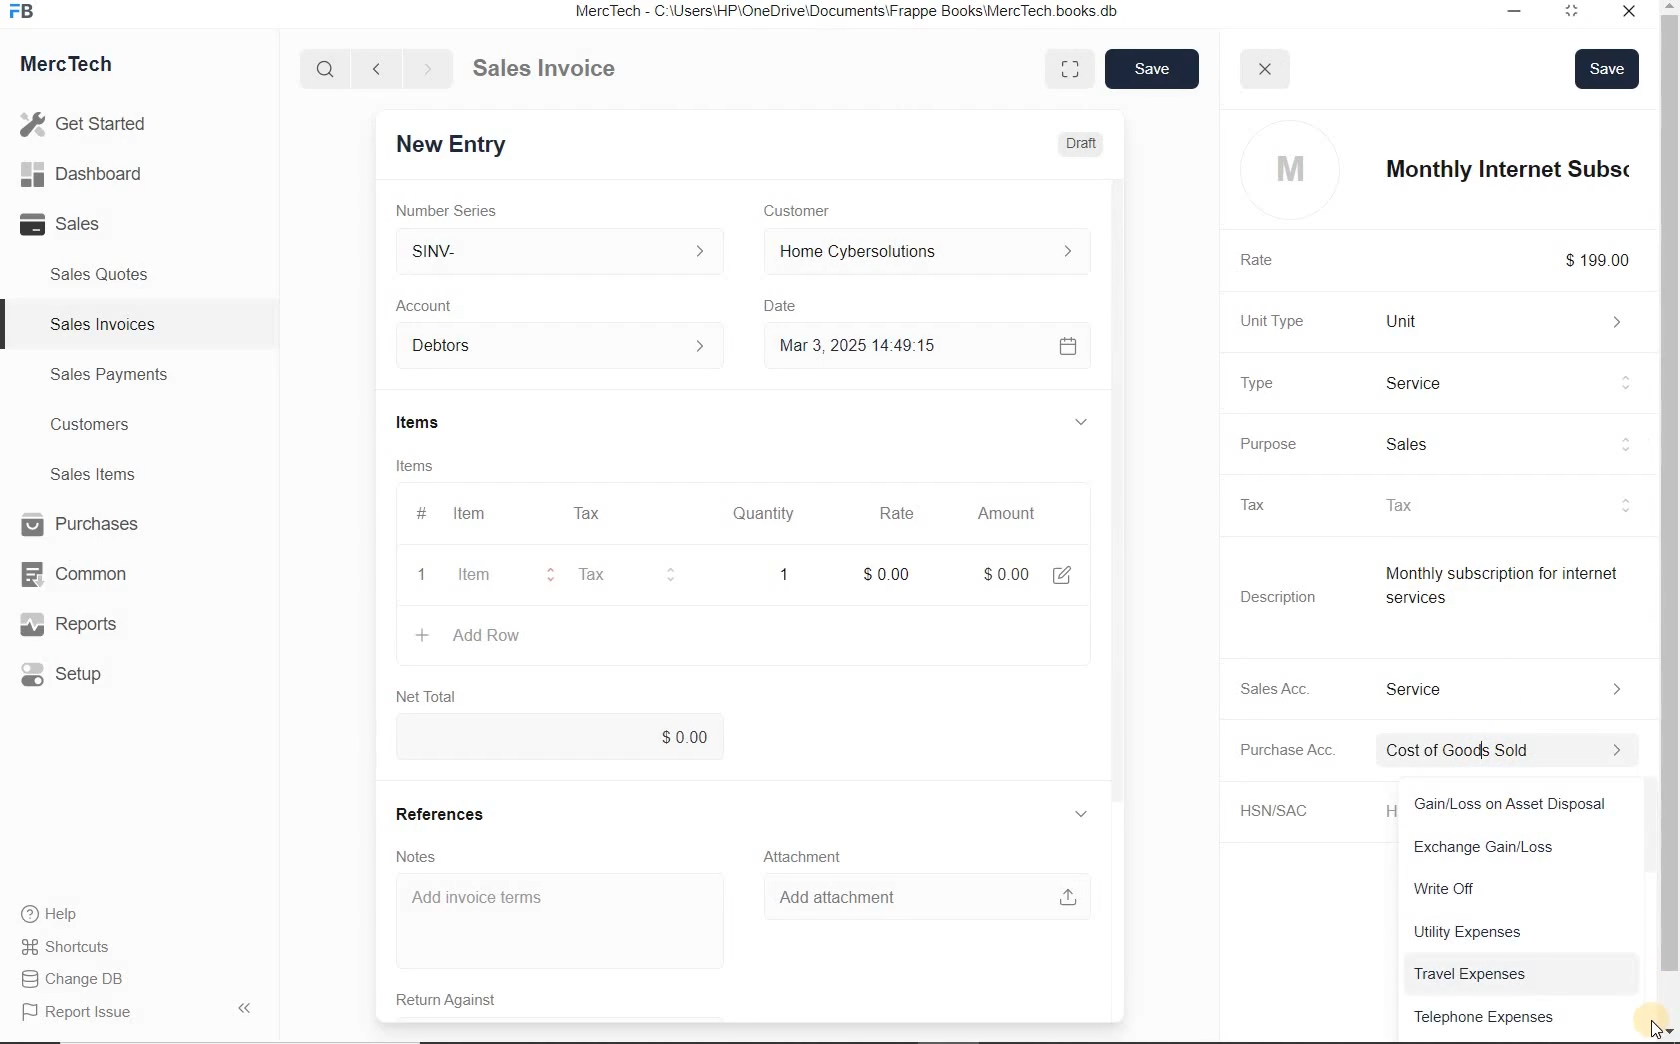  I want to click on Tax, so click(597, 513).